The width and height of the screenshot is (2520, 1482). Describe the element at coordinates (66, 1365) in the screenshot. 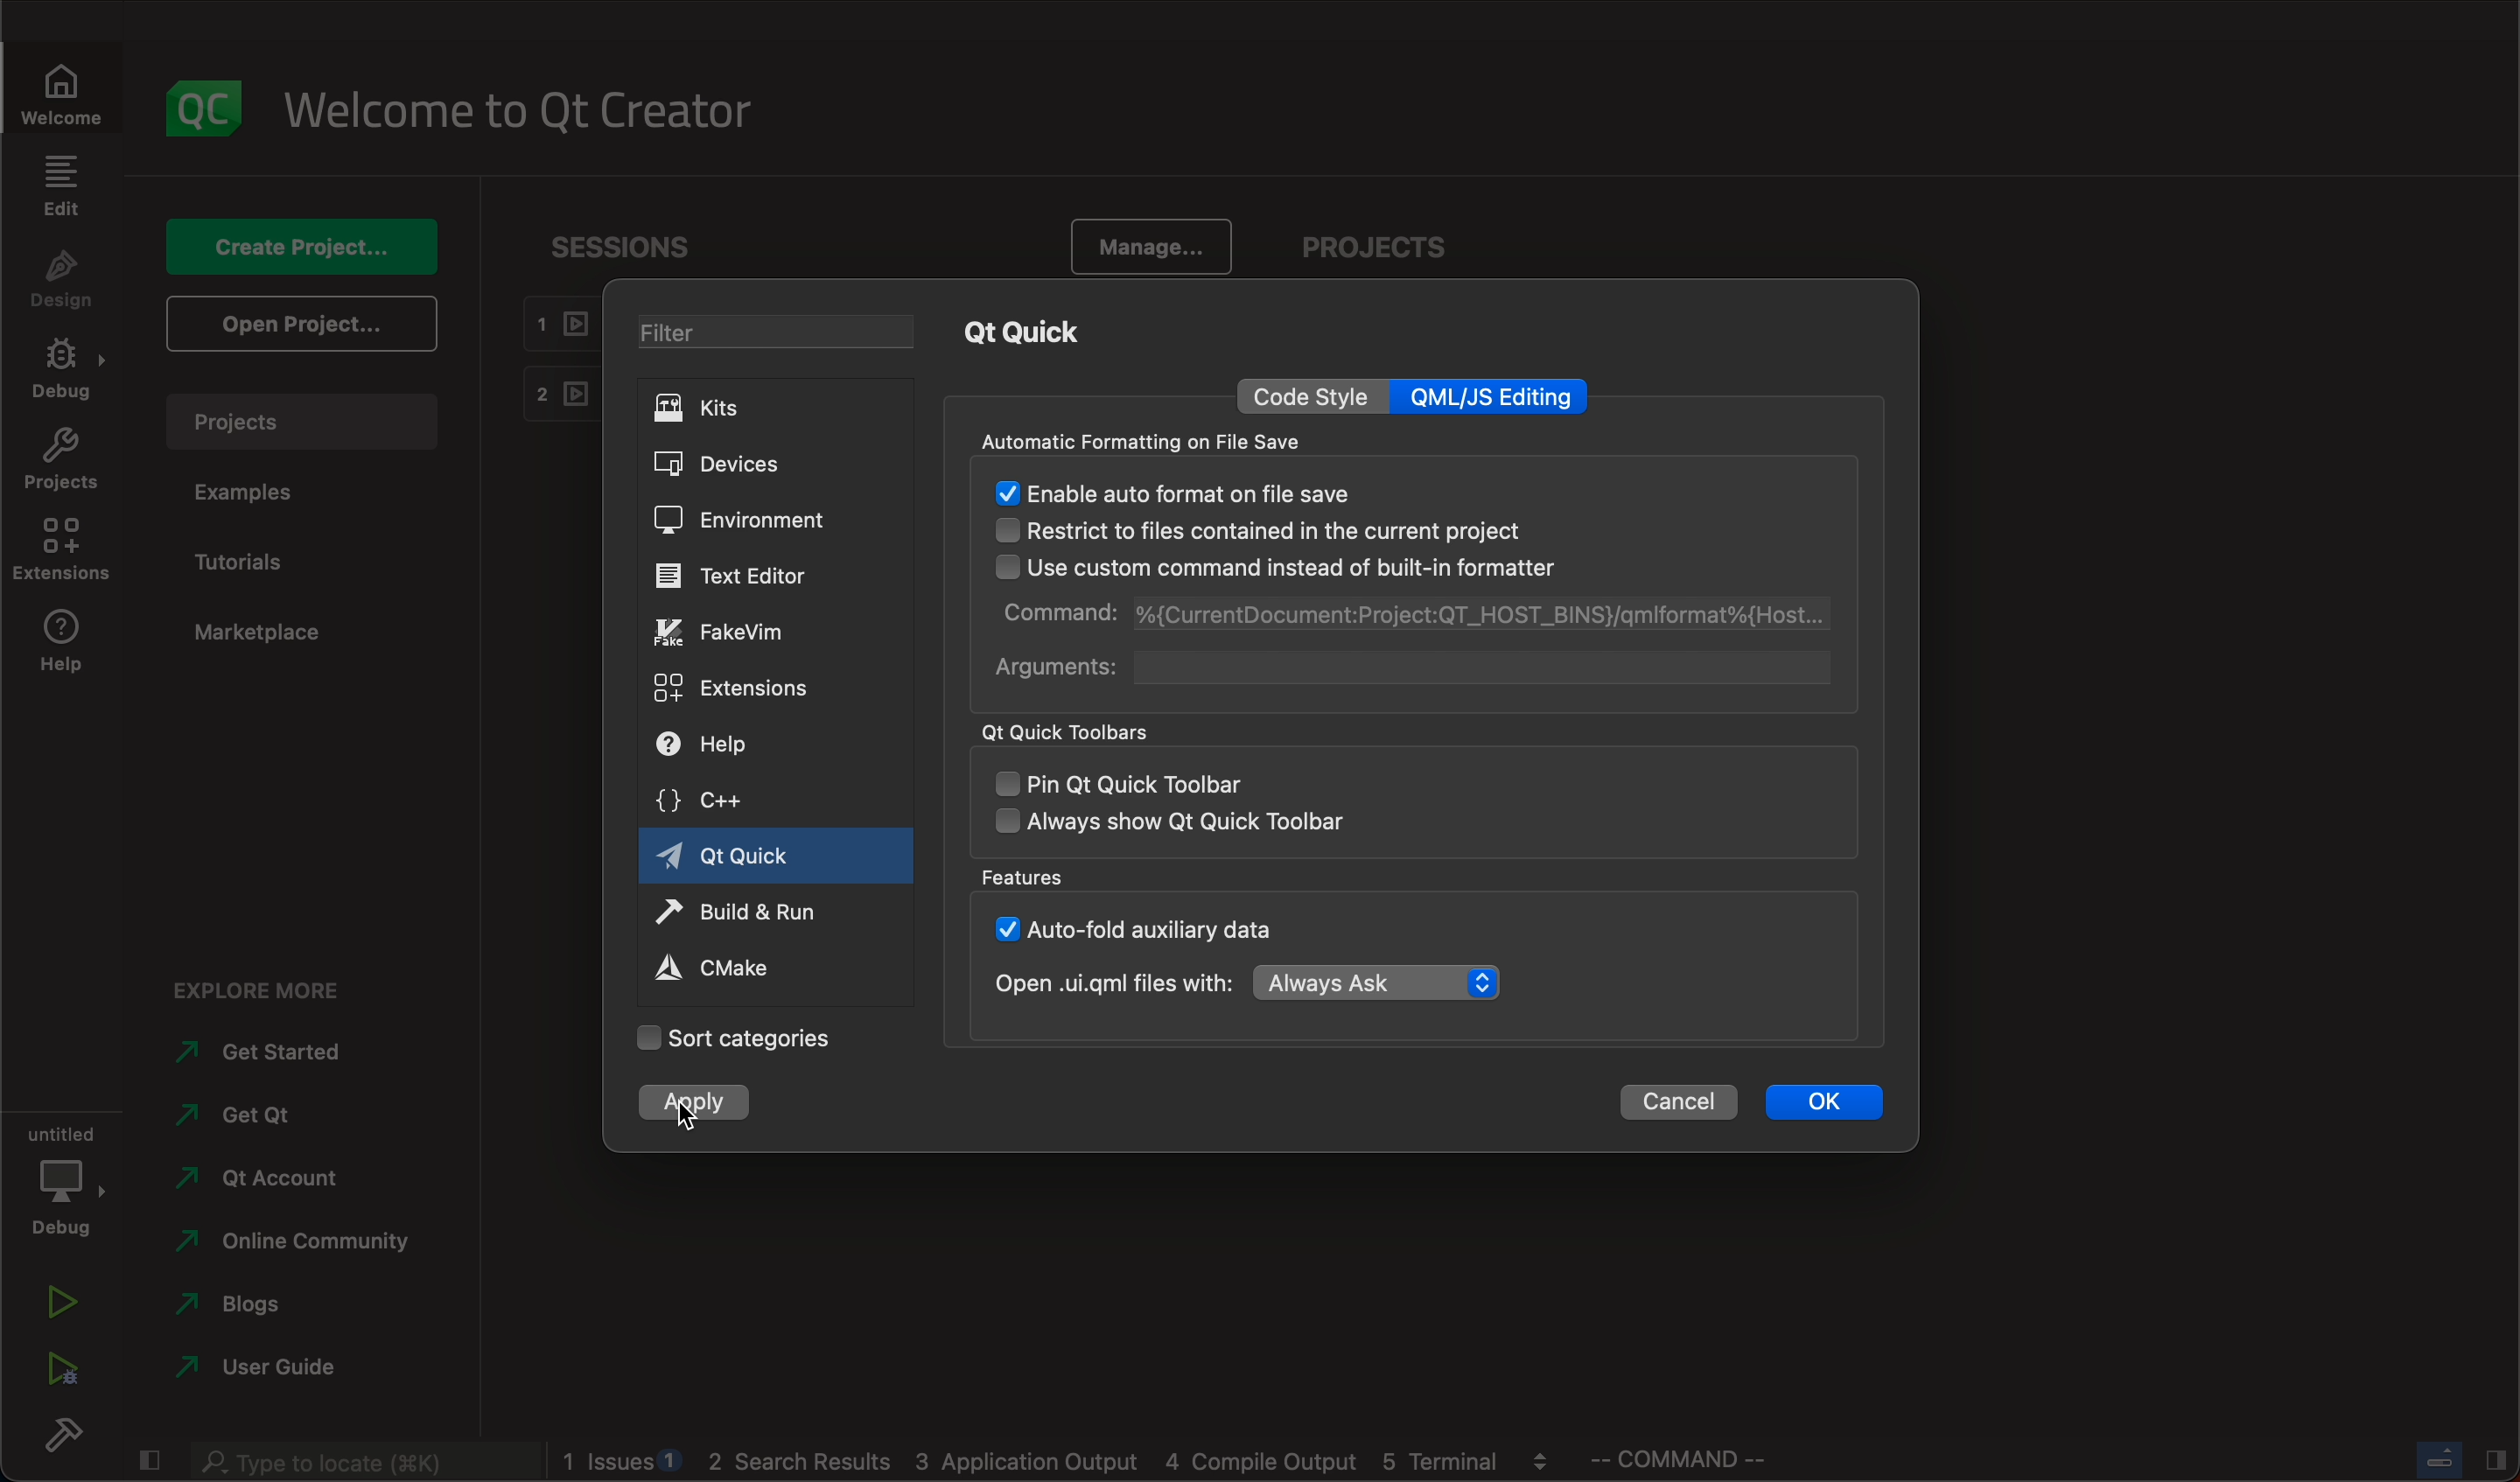

I see `run debug` at that location.